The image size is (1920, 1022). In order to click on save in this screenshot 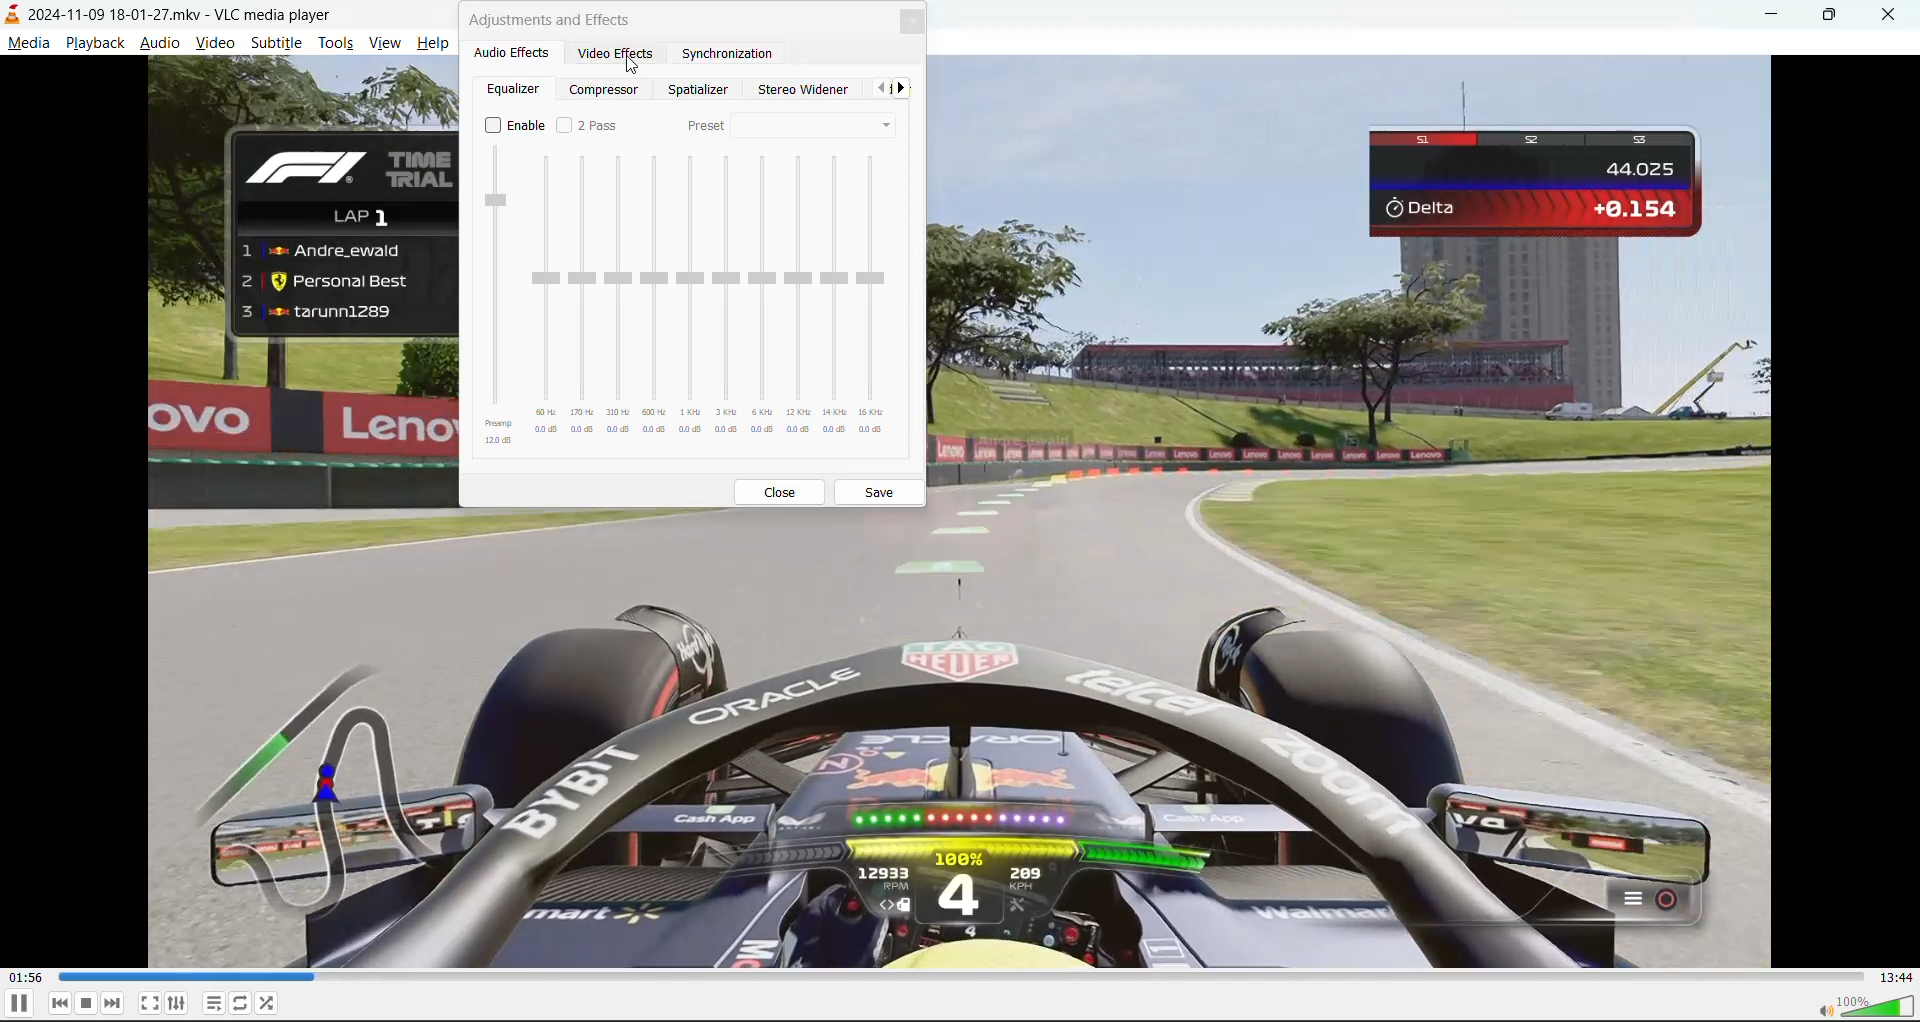, I will do `click(883, 494)`.